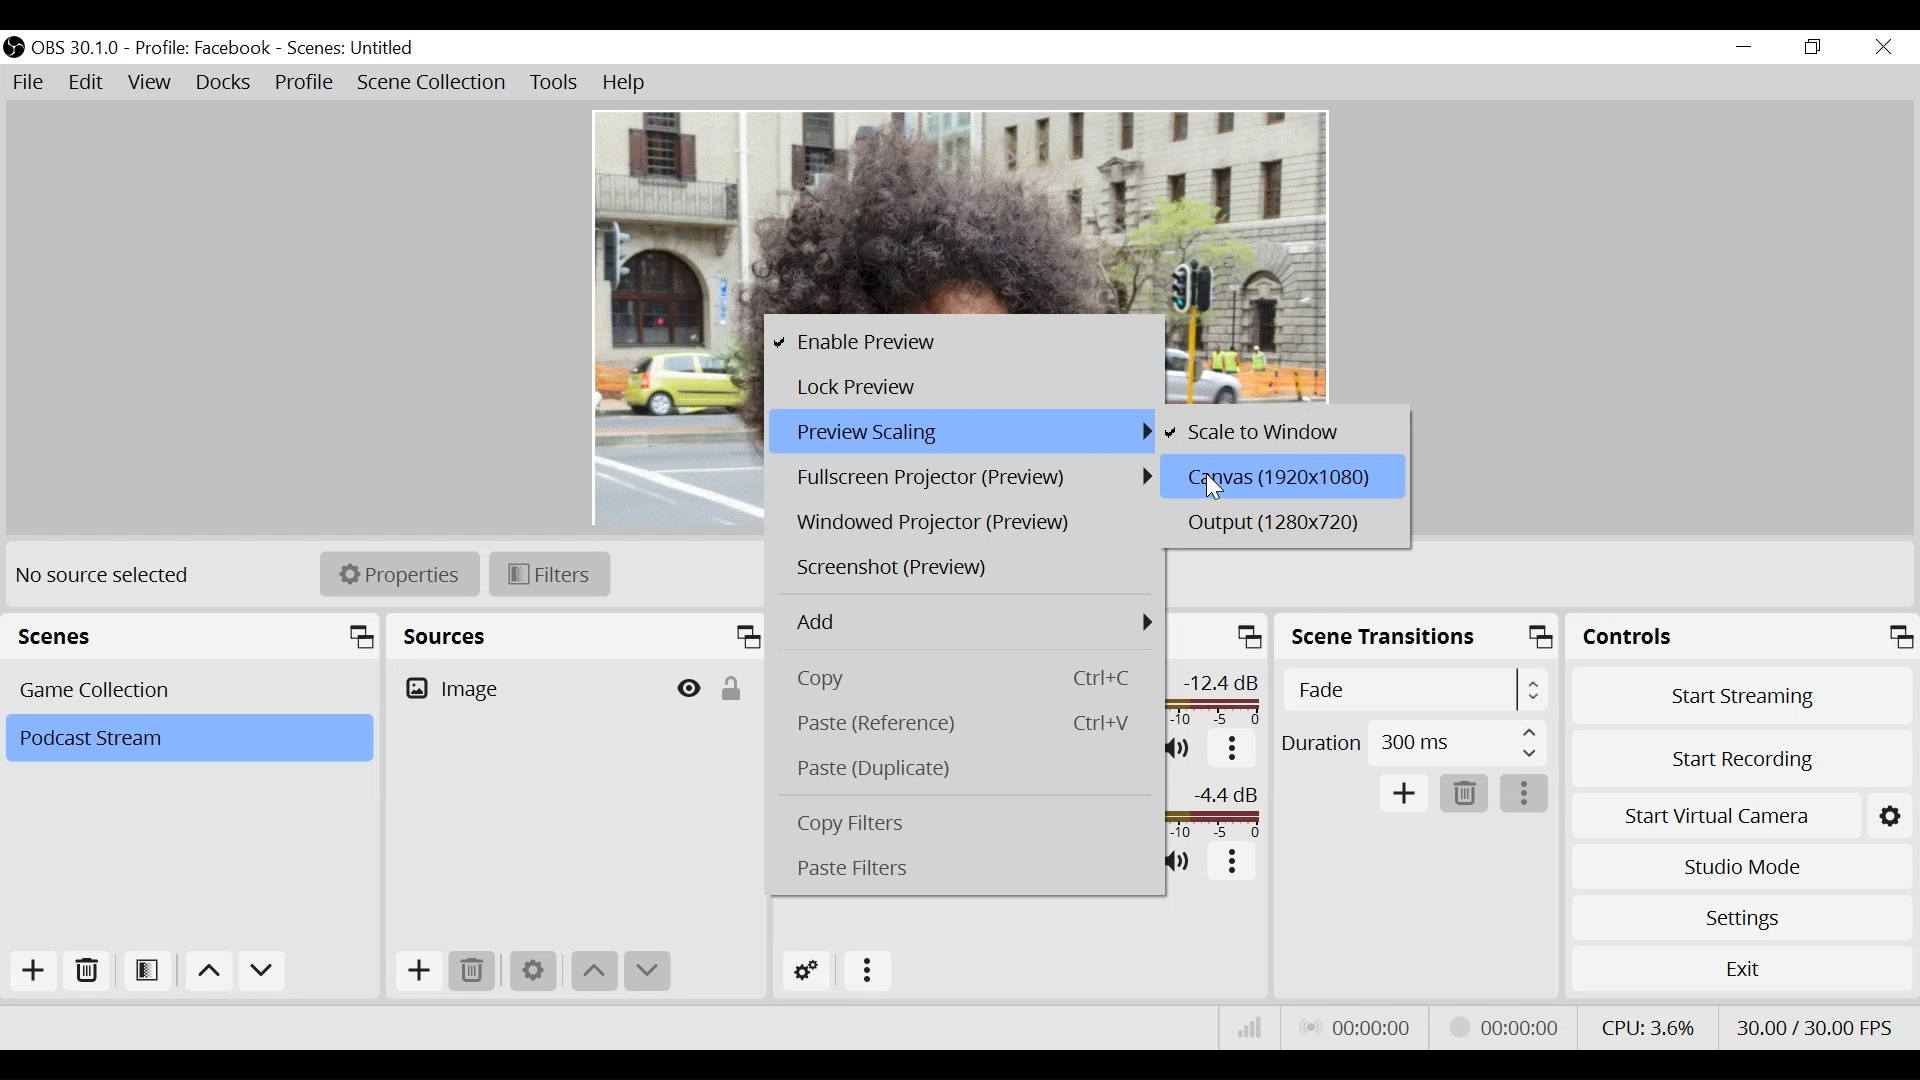 The image size is (1920, 1080). I want to click on Duration, so click(1413, 742).